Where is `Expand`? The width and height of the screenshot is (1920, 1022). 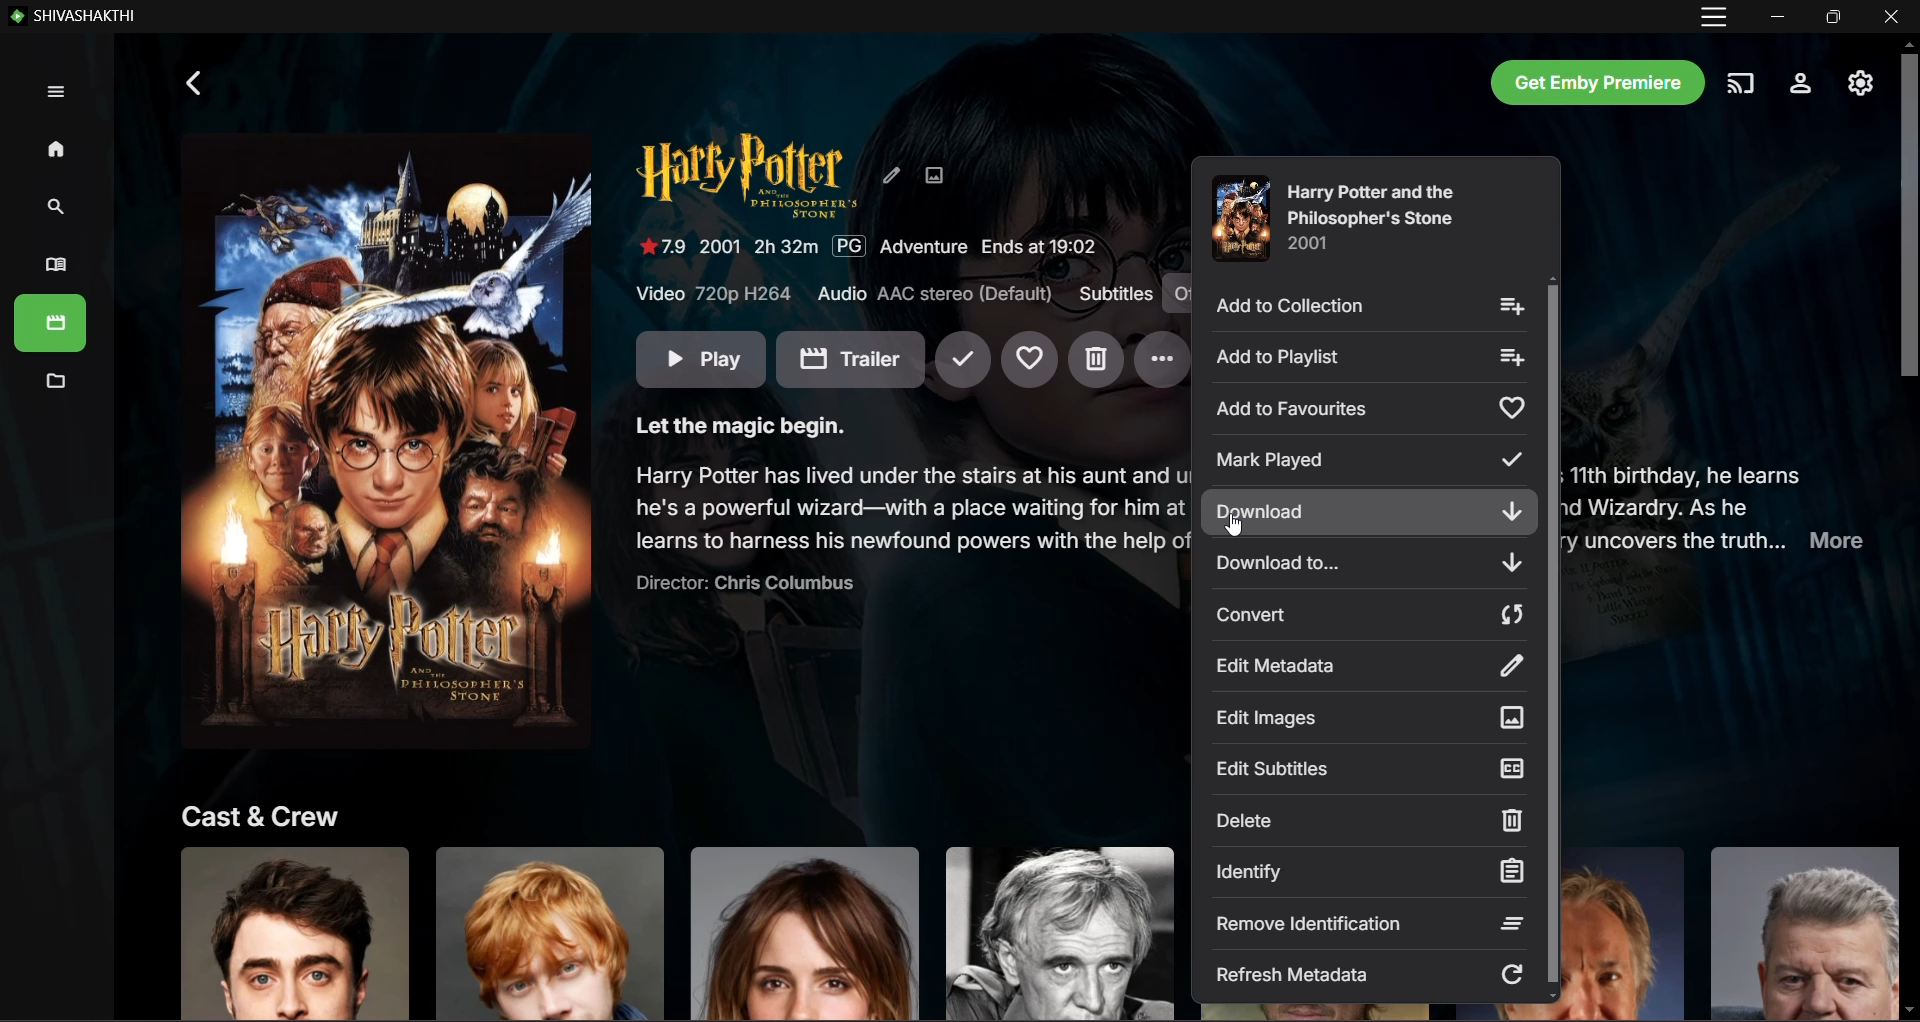
Expand is located at coordinates (56, 91).